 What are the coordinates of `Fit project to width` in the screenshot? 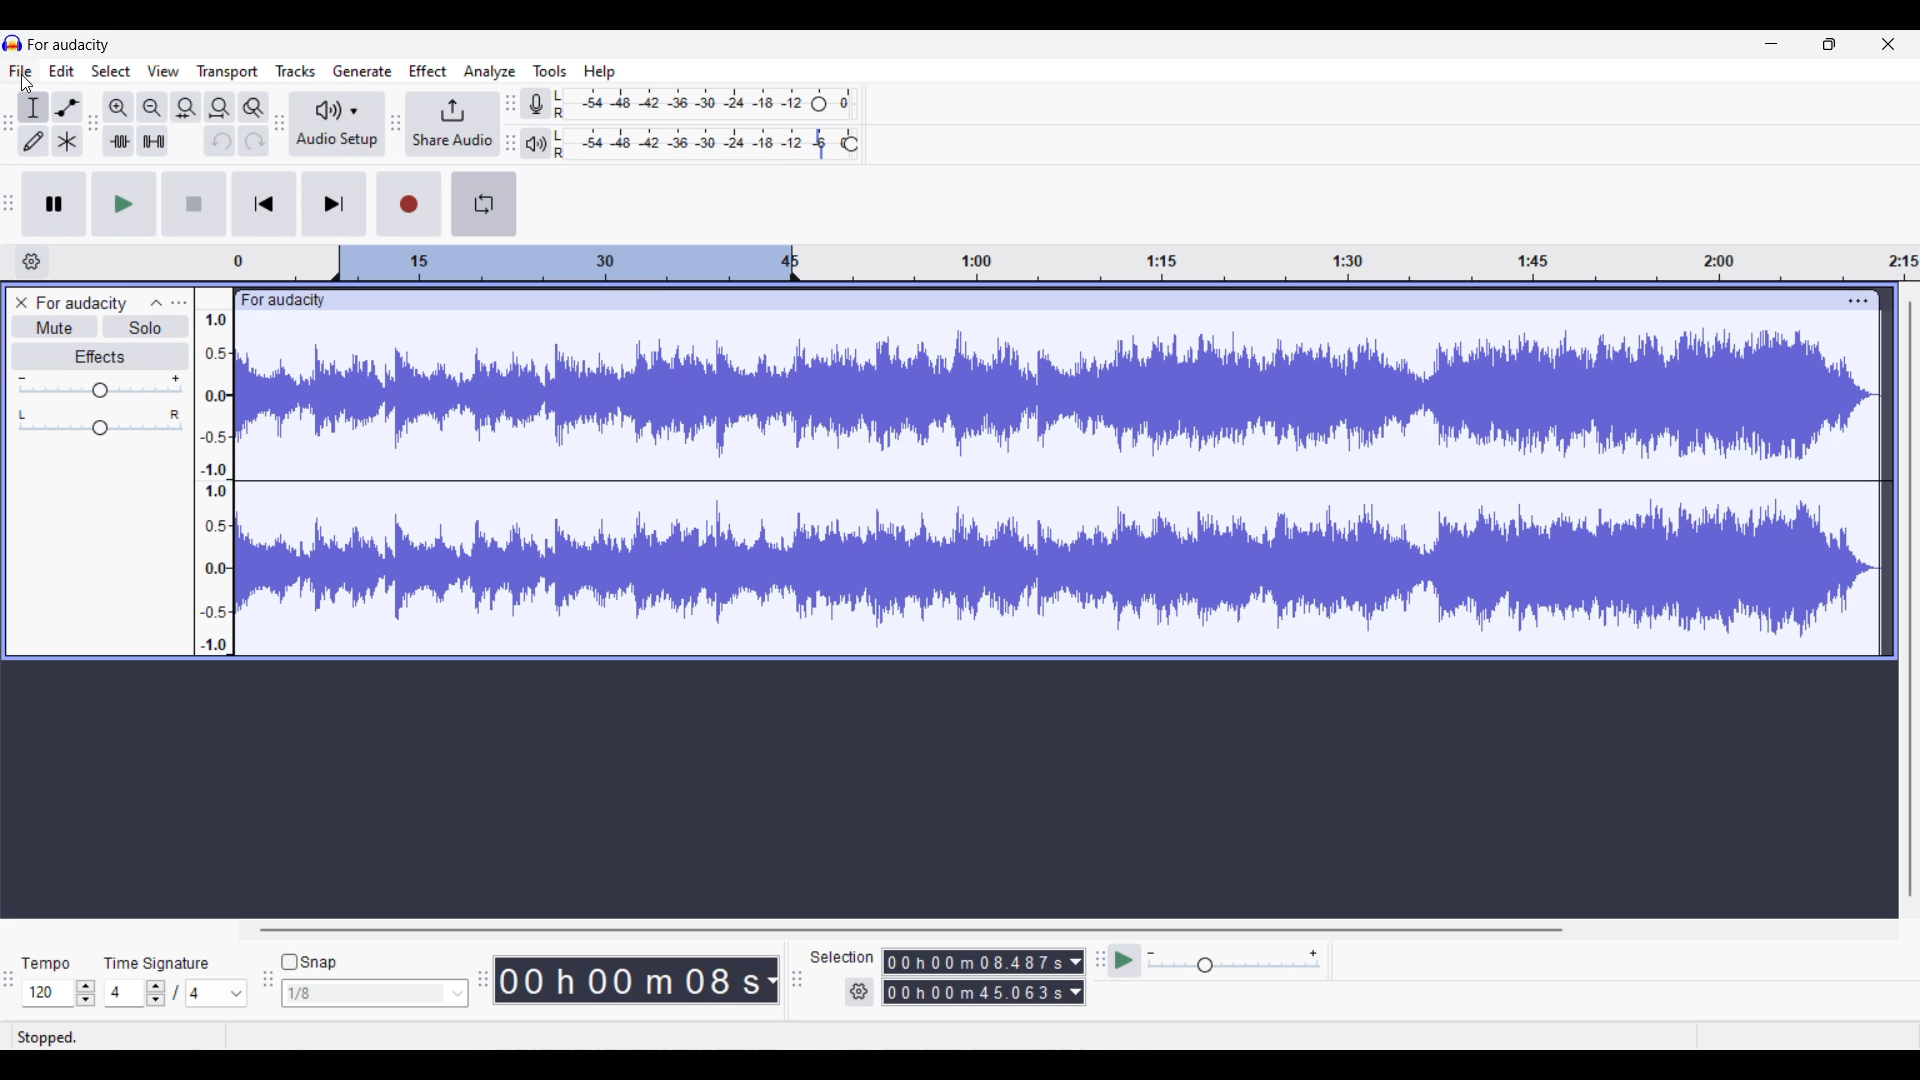 It's located at (221, 108).